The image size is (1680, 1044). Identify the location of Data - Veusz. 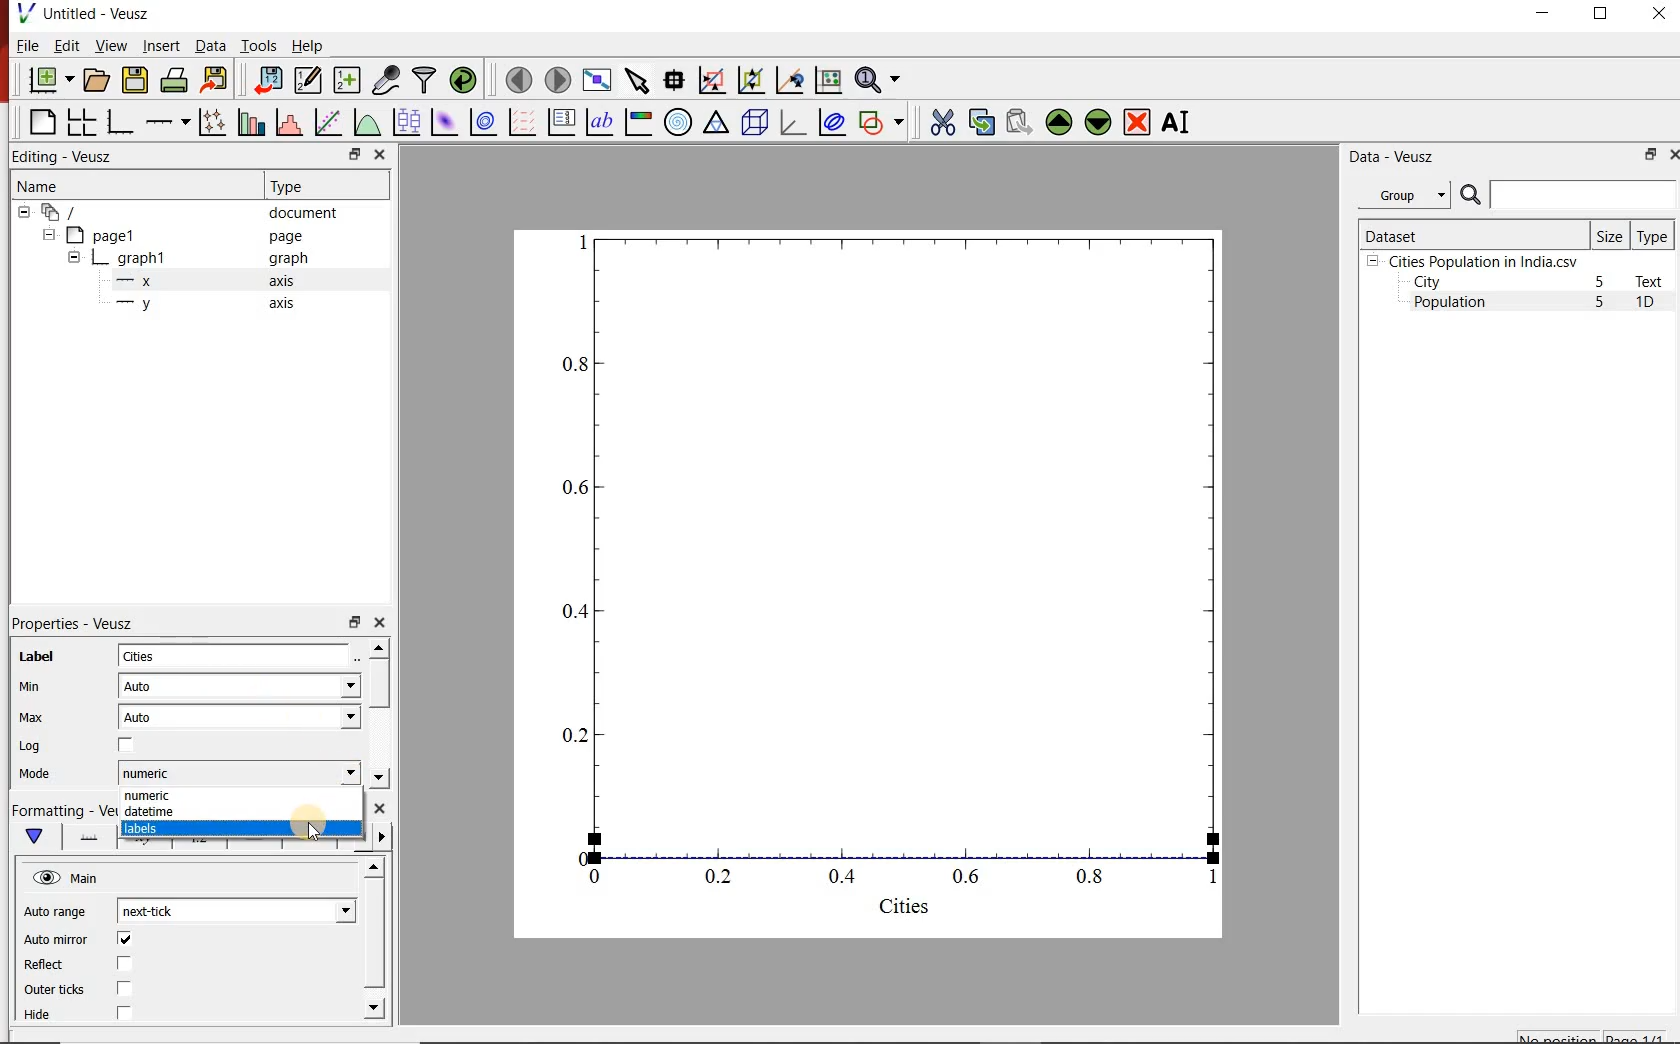
(1388, 156).